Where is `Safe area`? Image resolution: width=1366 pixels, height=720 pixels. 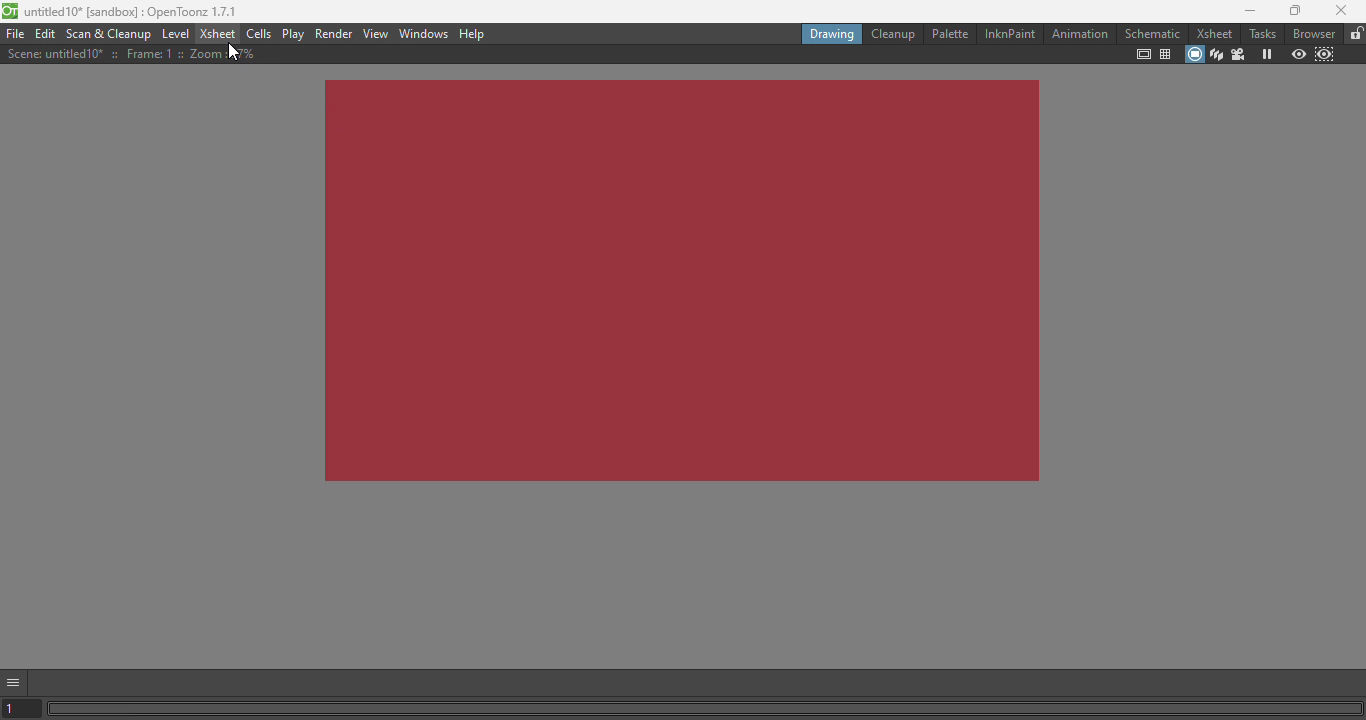 Safe area is located at coordinates (1142, 55).